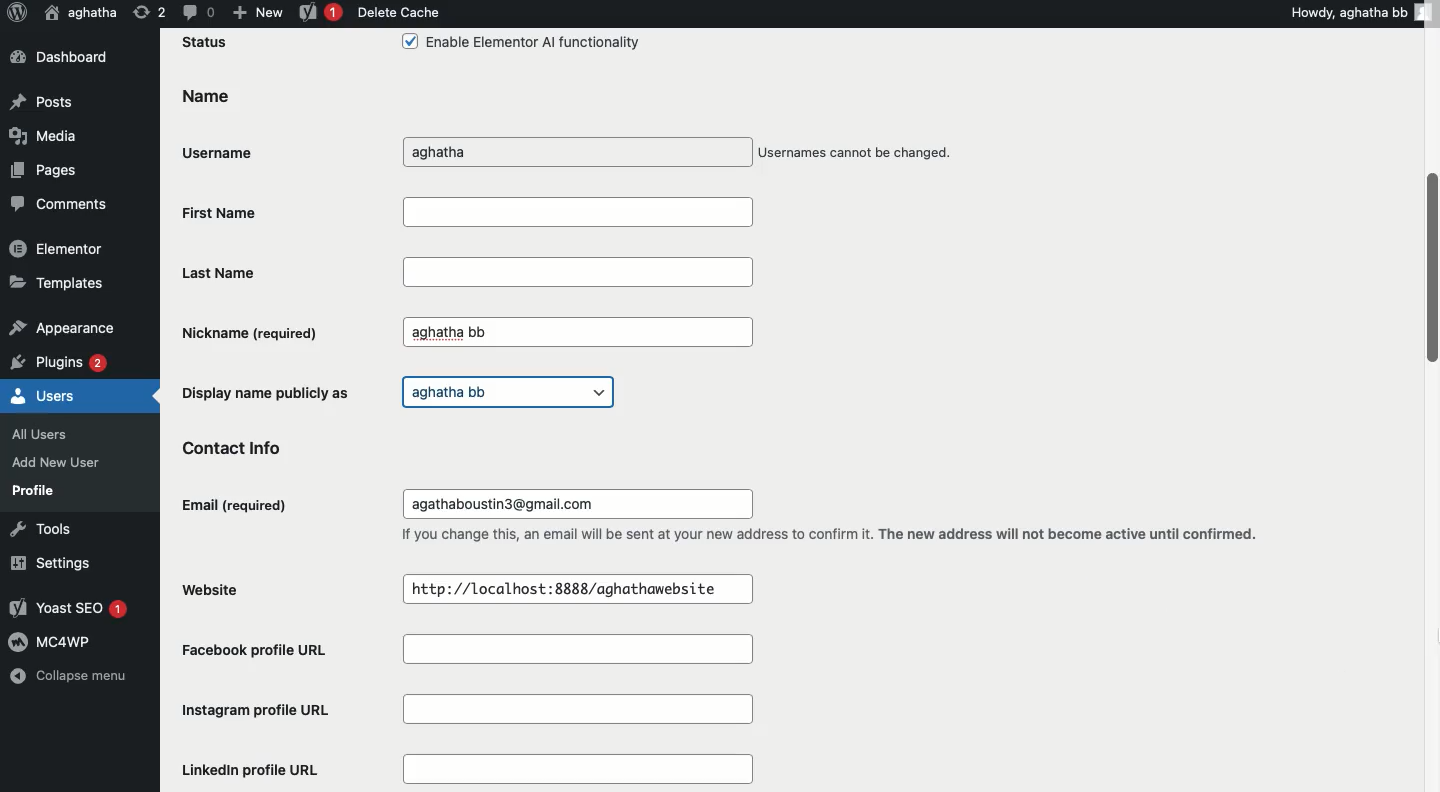 This screenshot has height=792, width=1440. Describe the element at coordinates (448, 332) in the screenshot. I see `aghatha bb` at that location.